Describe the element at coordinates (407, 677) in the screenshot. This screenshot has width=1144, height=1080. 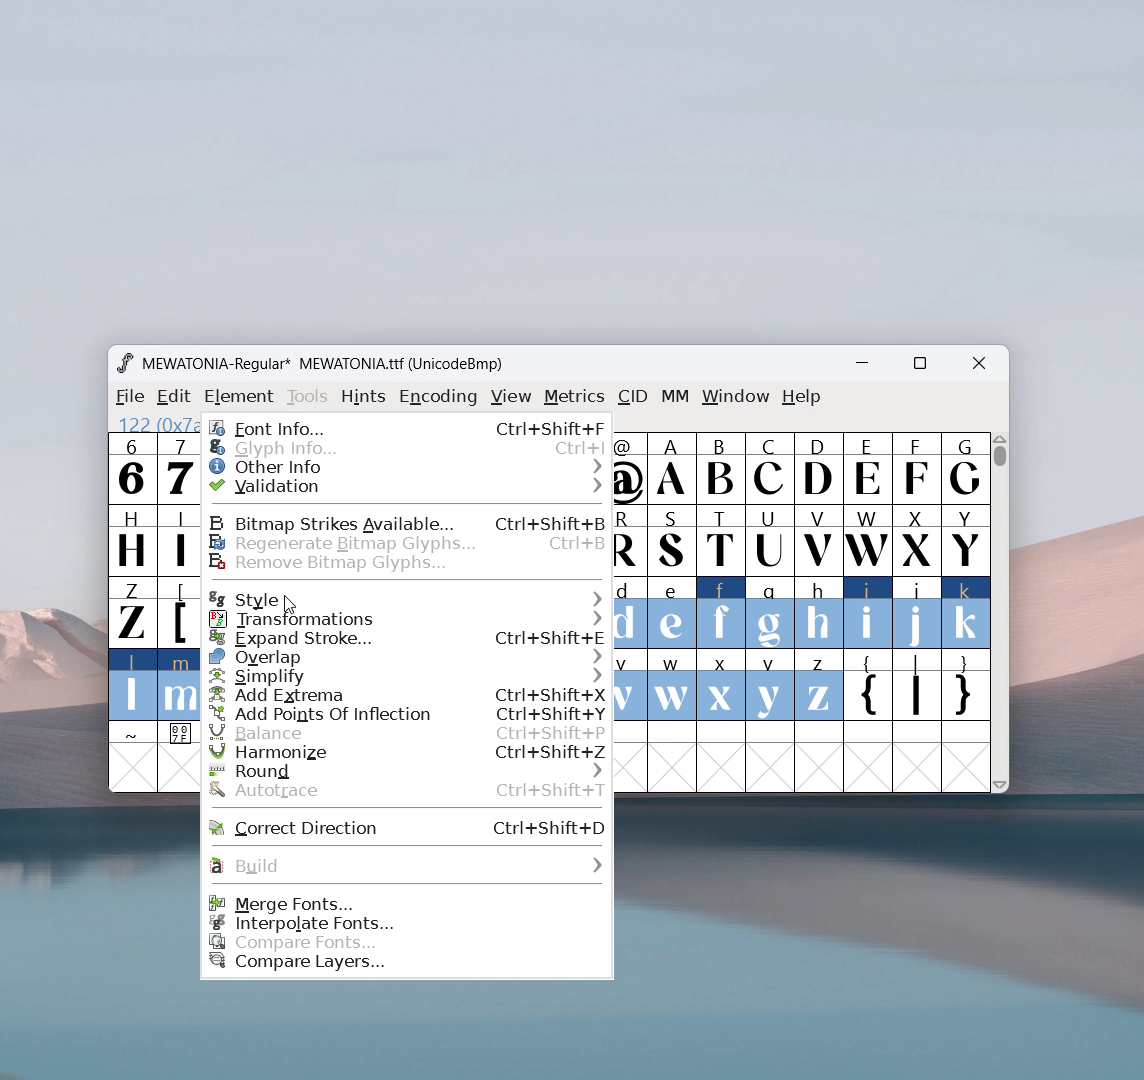
I see `simplify` at that location.